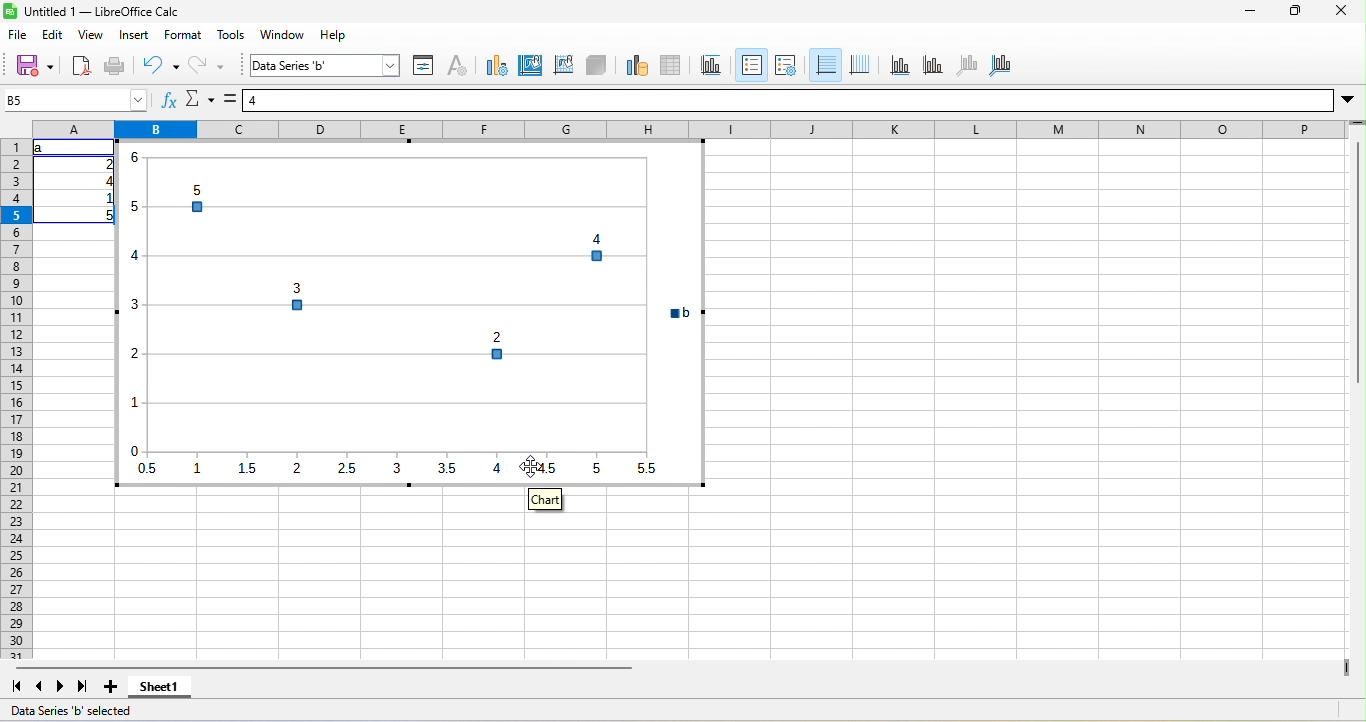 This screenshot has height=722, width=1366. Describe the element at coordinates (323, 668) in the screenshot. I see `horizontal scroll bar` at that location.